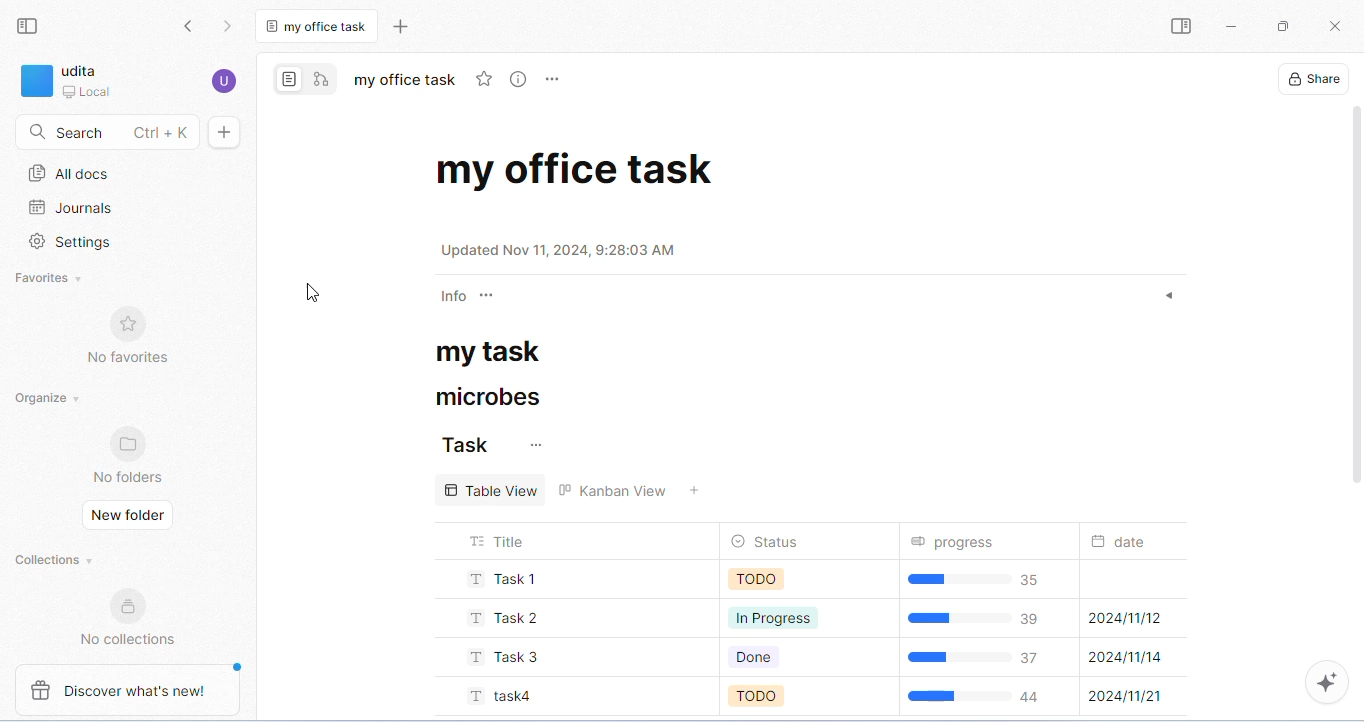  I want to click on collections, so click(51, 561).